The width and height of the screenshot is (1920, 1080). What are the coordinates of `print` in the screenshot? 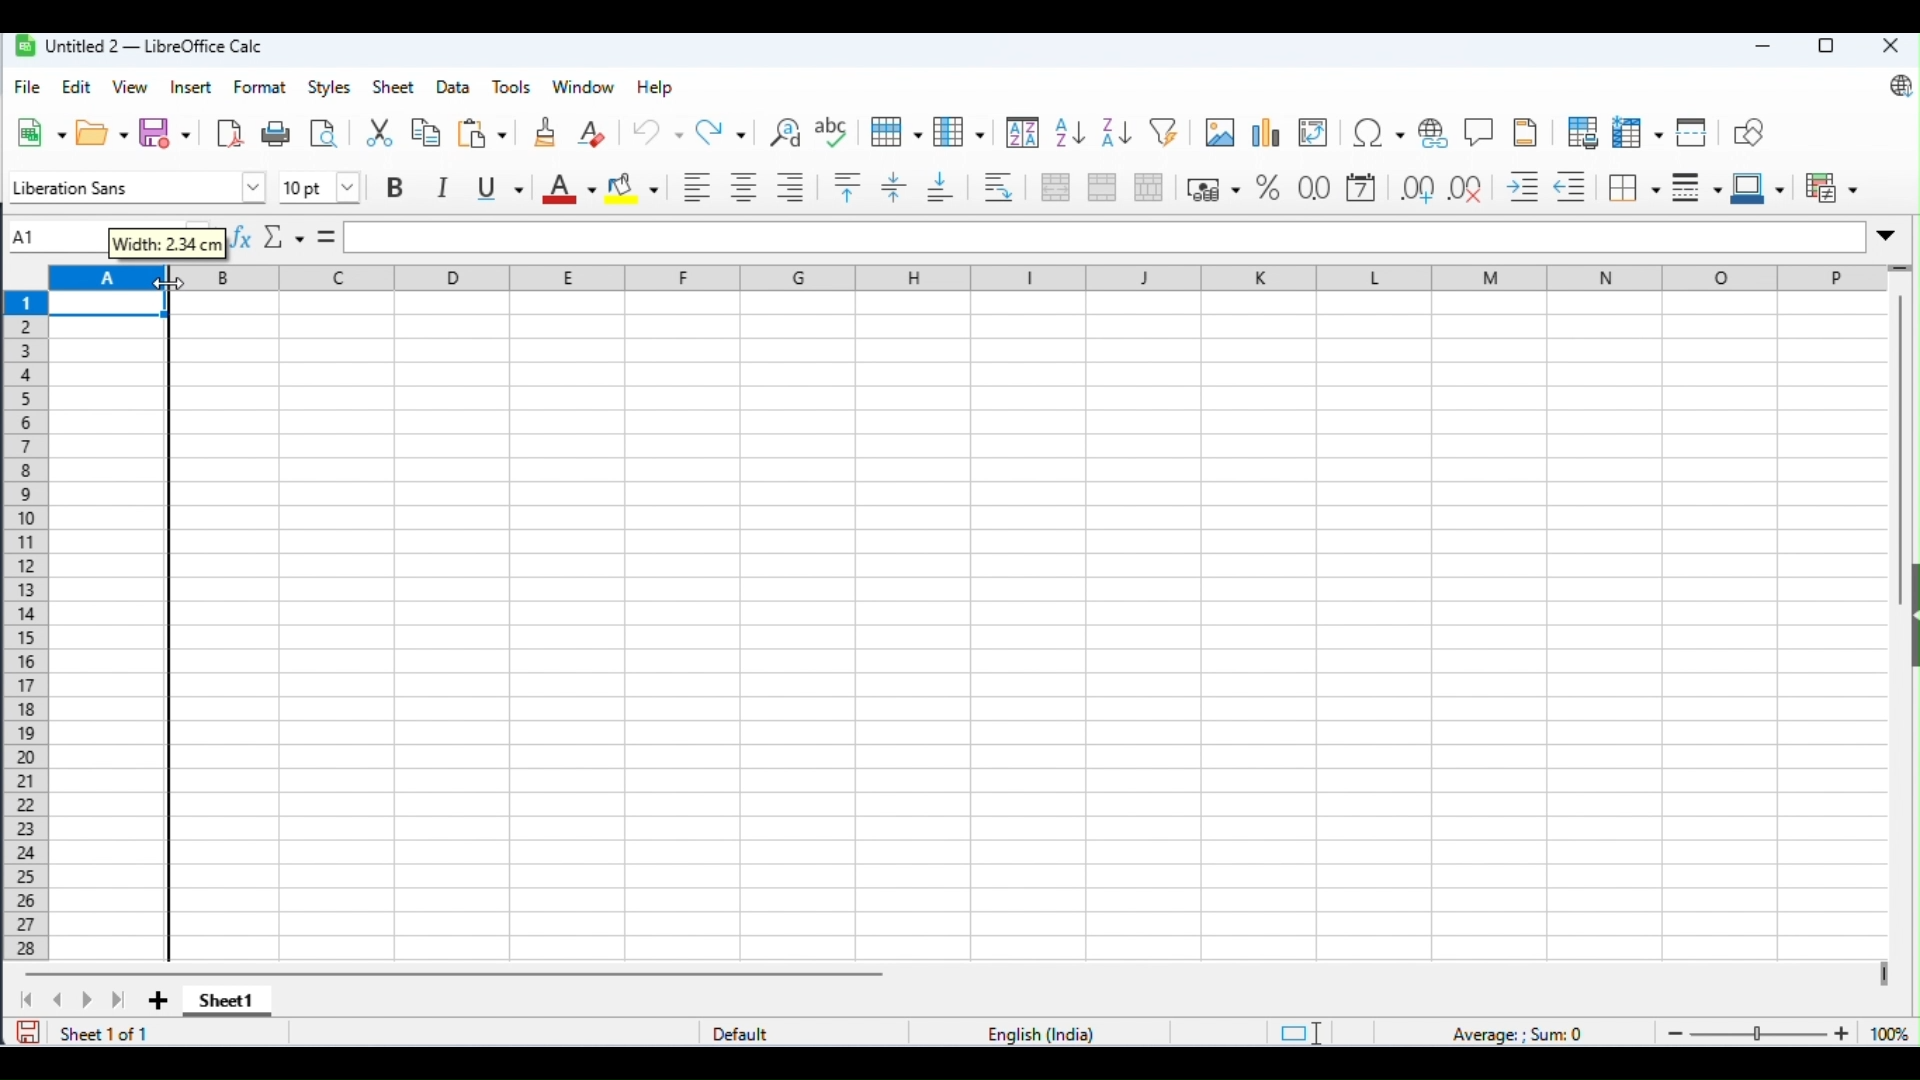 It's located at (278, 133).